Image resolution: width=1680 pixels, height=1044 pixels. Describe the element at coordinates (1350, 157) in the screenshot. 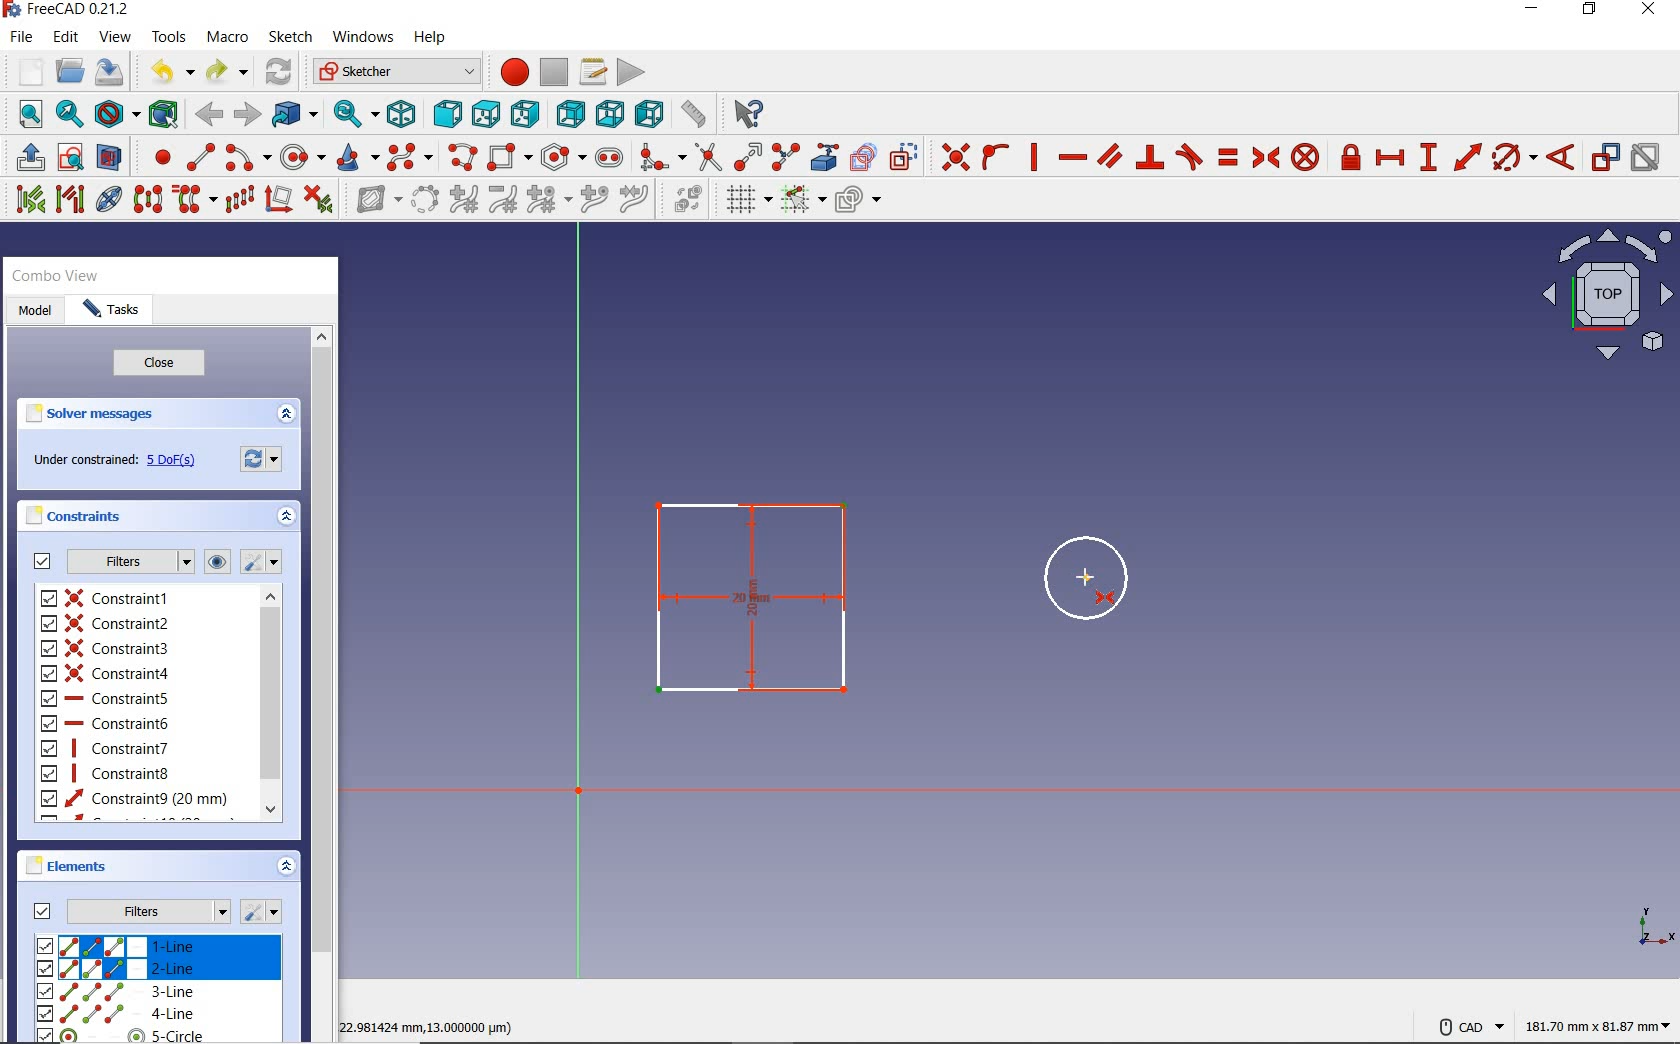

I see `constrain lock` at that location.